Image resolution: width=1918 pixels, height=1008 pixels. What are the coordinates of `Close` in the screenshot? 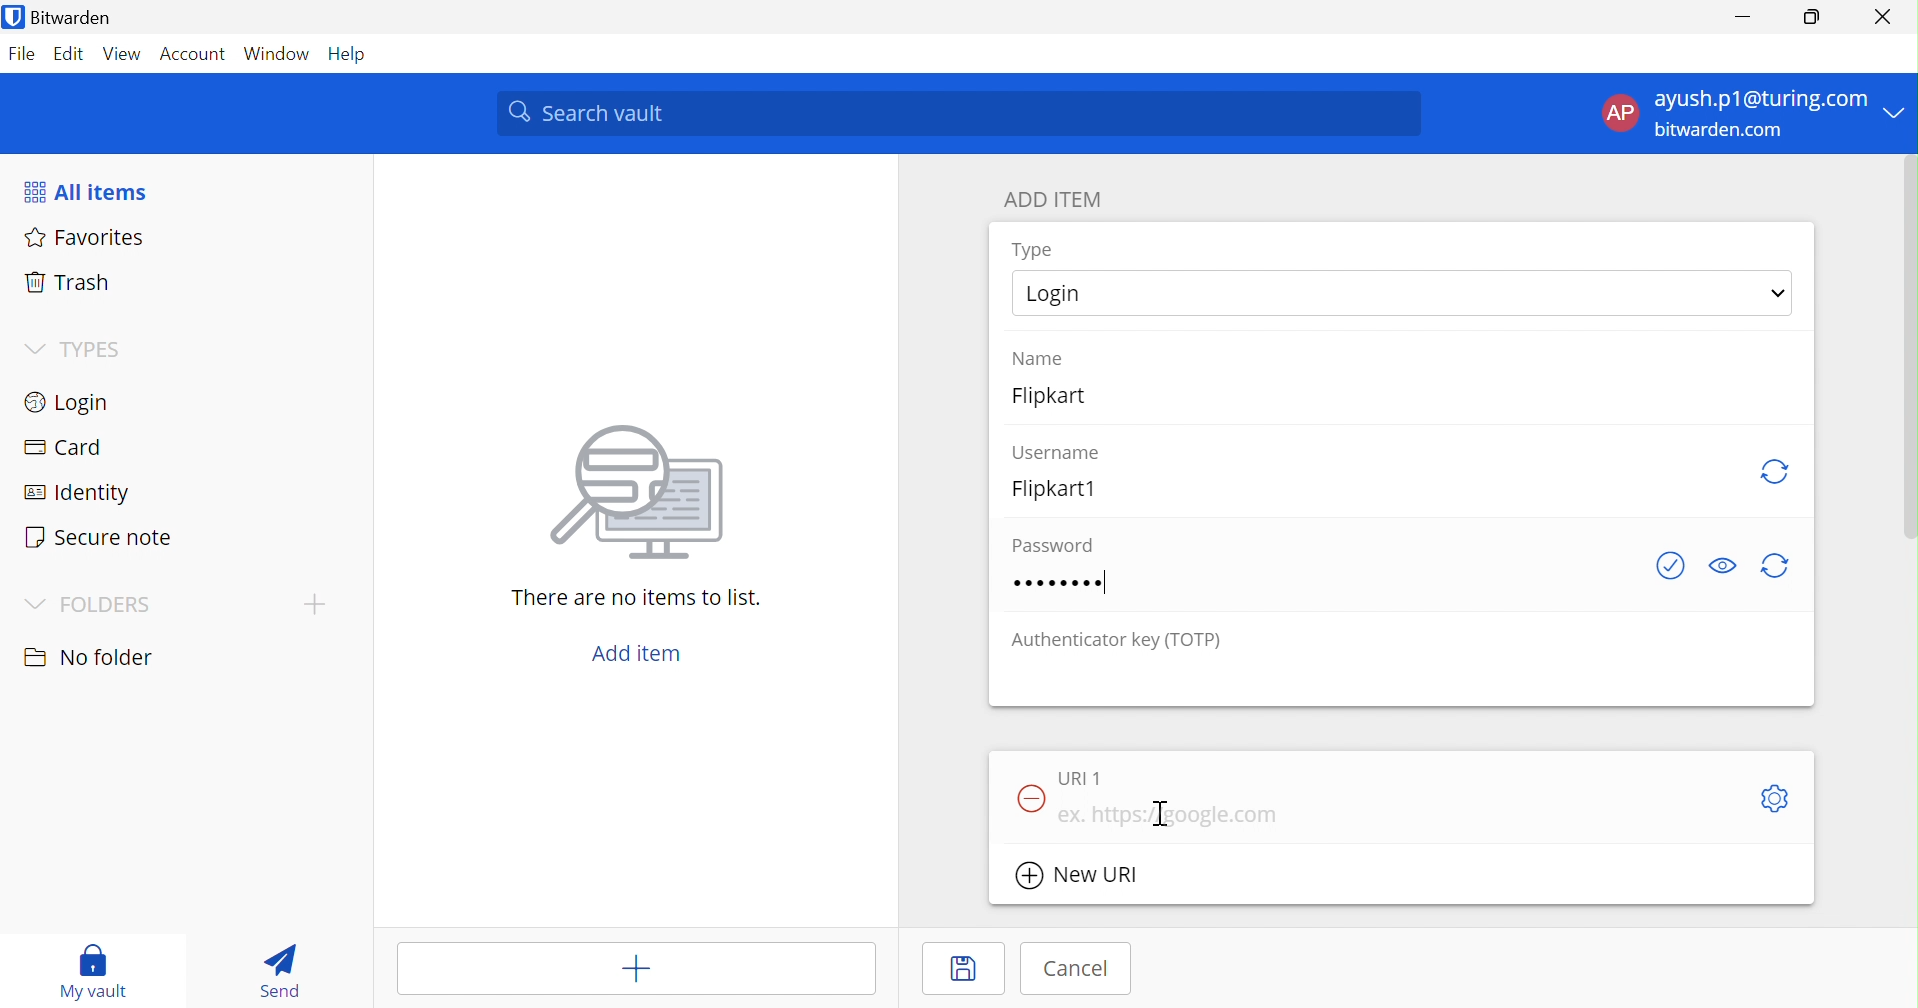 It's located at (1884, 17).